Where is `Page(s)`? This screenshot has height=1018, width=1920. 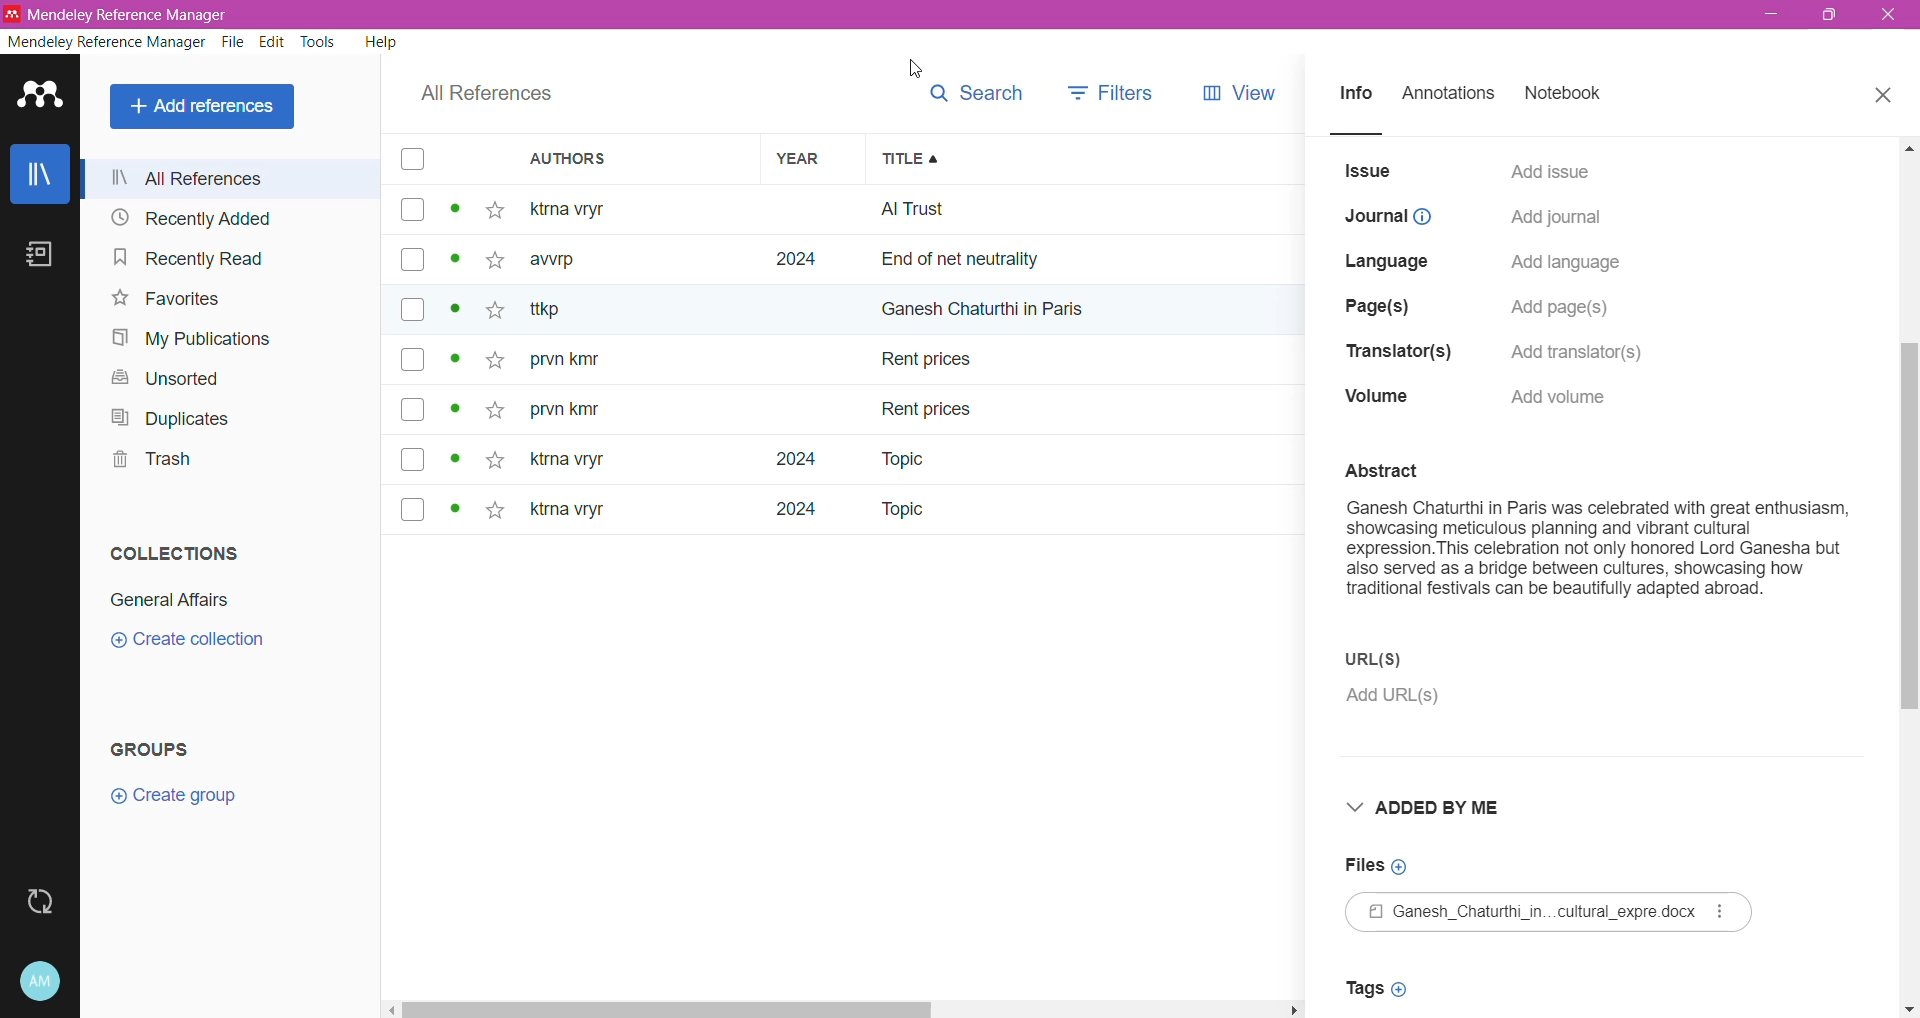
Page(s) is located at coordinates (1381, 302).